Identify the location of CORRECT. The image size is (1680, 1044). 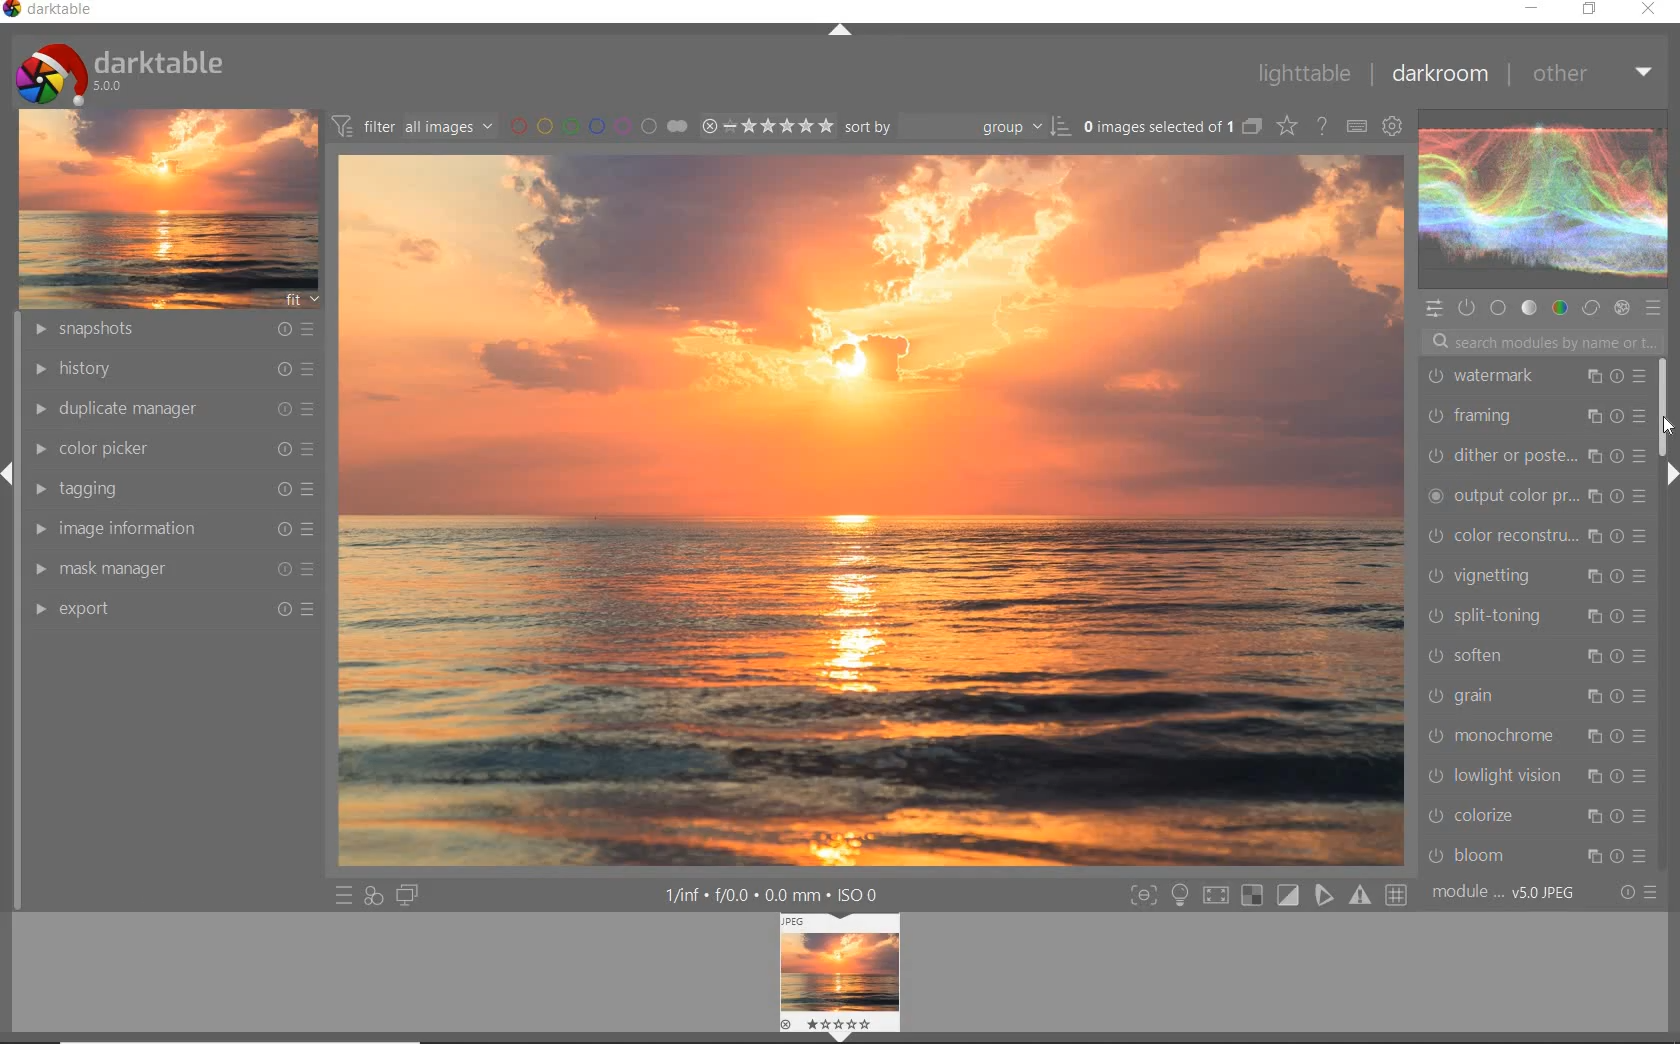
(1591, 309).